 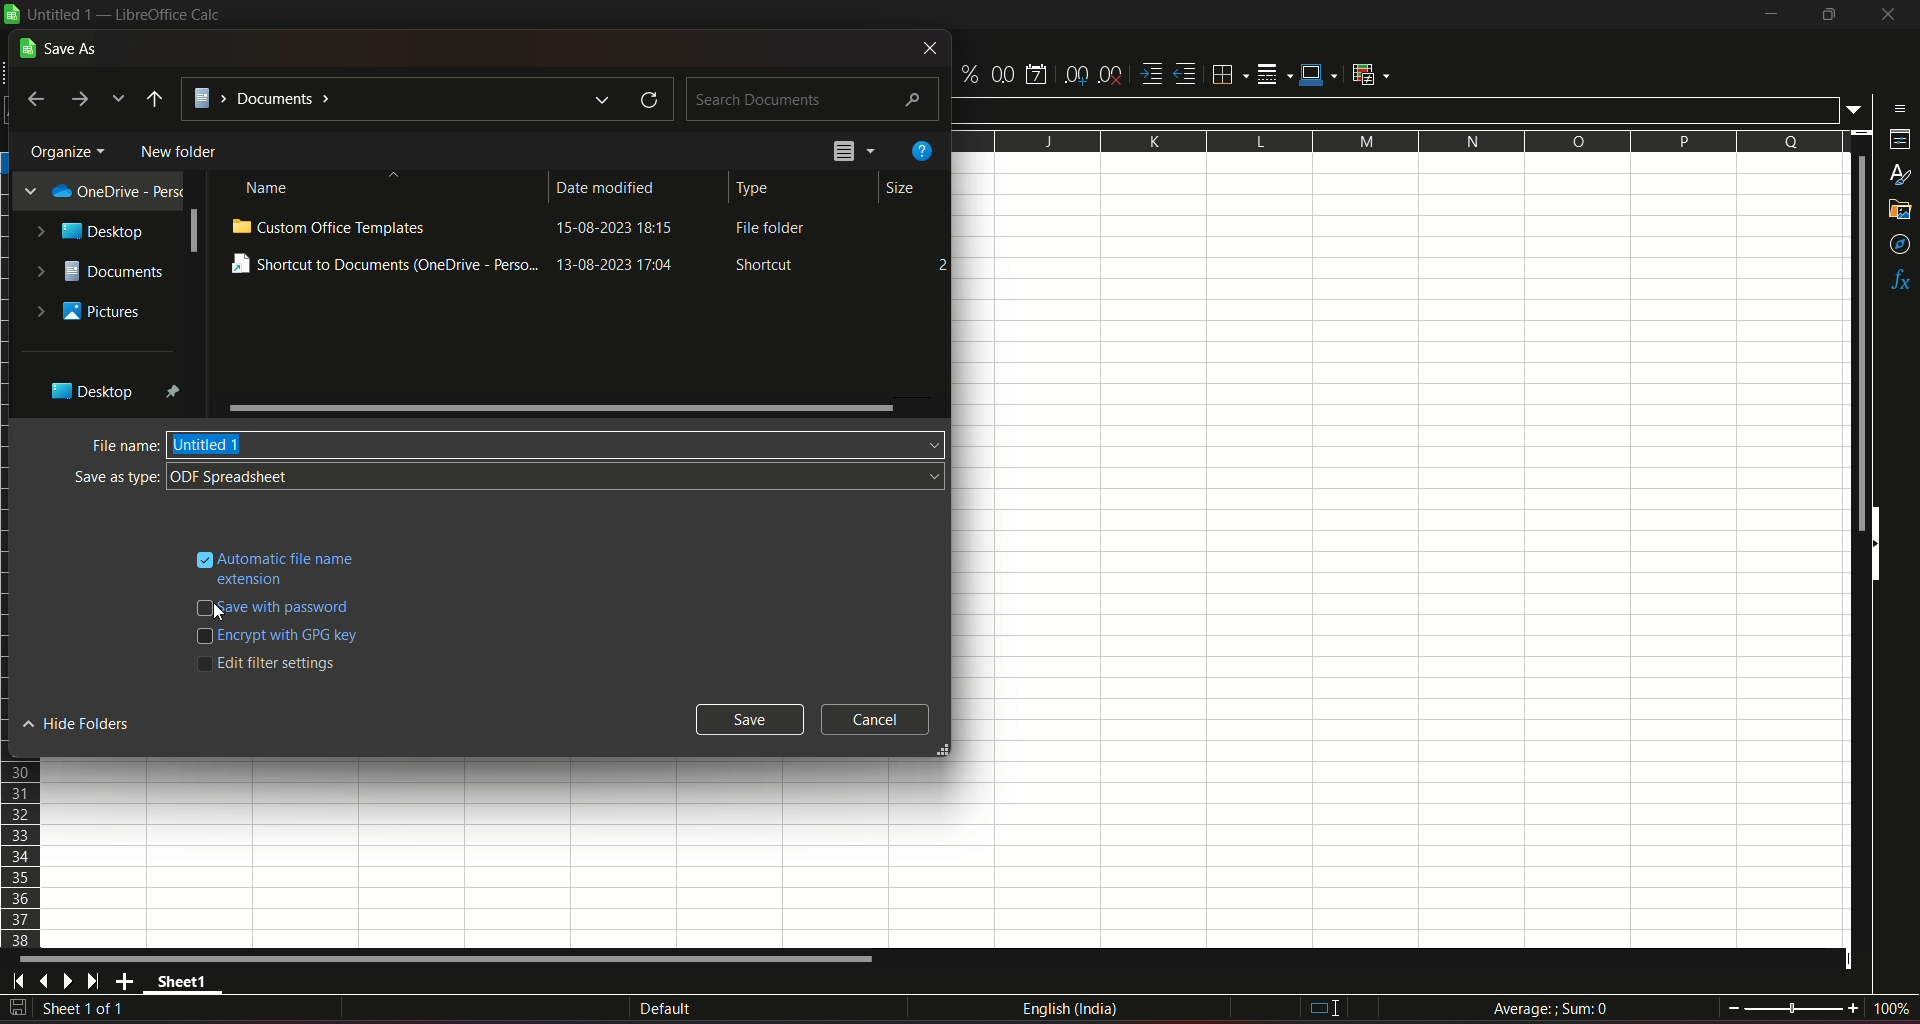 I want to click on name, so click(x=270, y=189).